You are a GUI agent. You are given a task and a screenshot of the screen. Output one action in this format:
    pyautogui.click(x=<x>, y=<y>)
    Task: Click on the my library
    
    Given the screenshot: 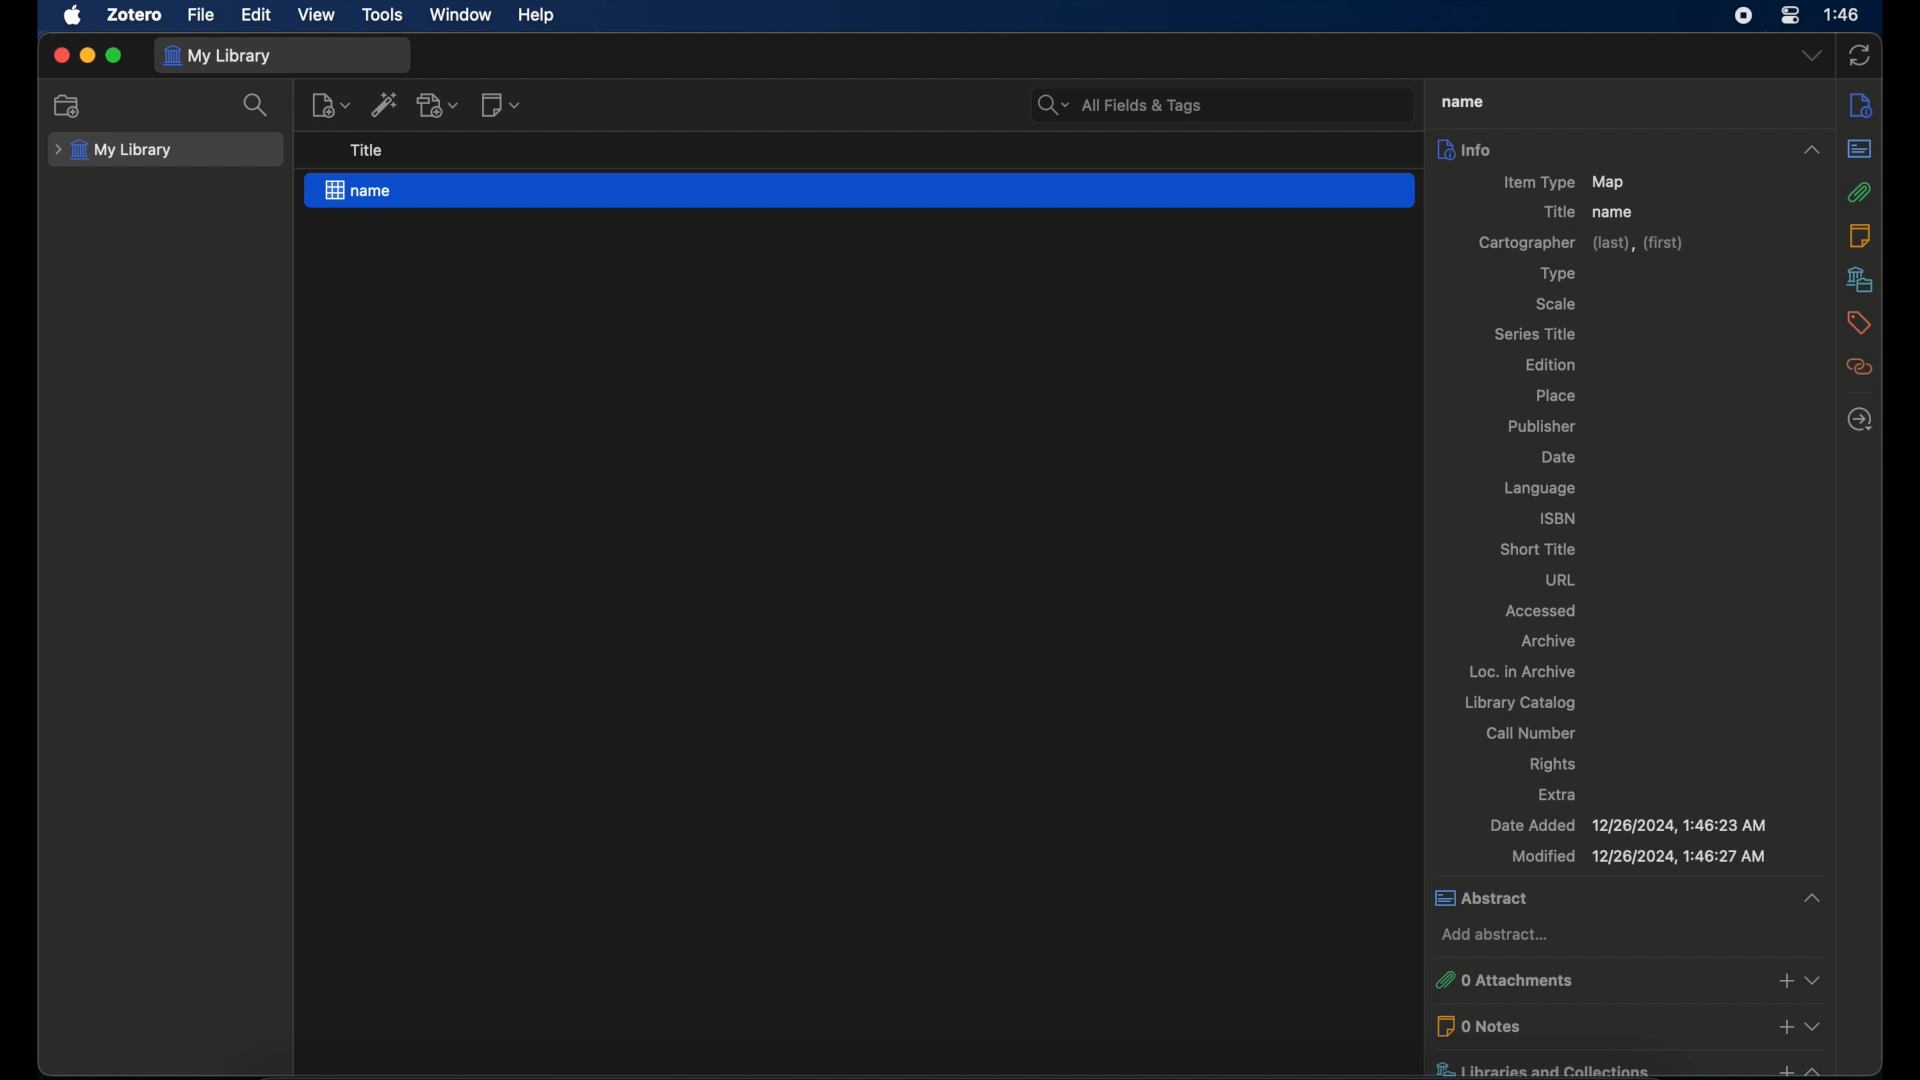 What is the action you would take?
    pyautogui.click(x=217, y=55)
    